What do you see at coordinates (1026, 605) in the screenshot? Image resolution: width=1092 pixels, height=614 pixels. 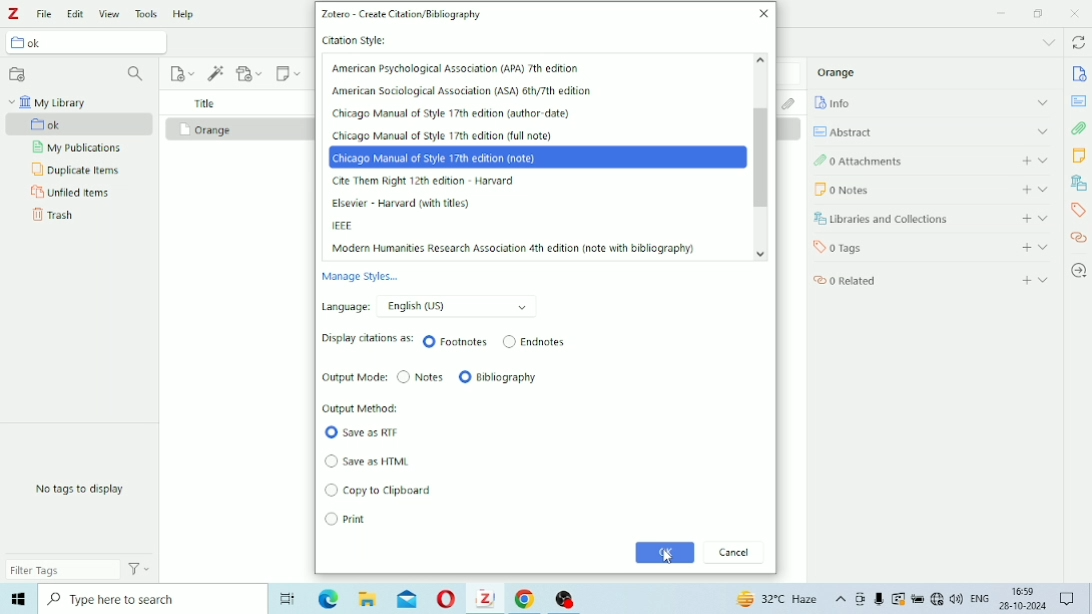 I see `26-10-2024` at bounding box center [1026, 605].